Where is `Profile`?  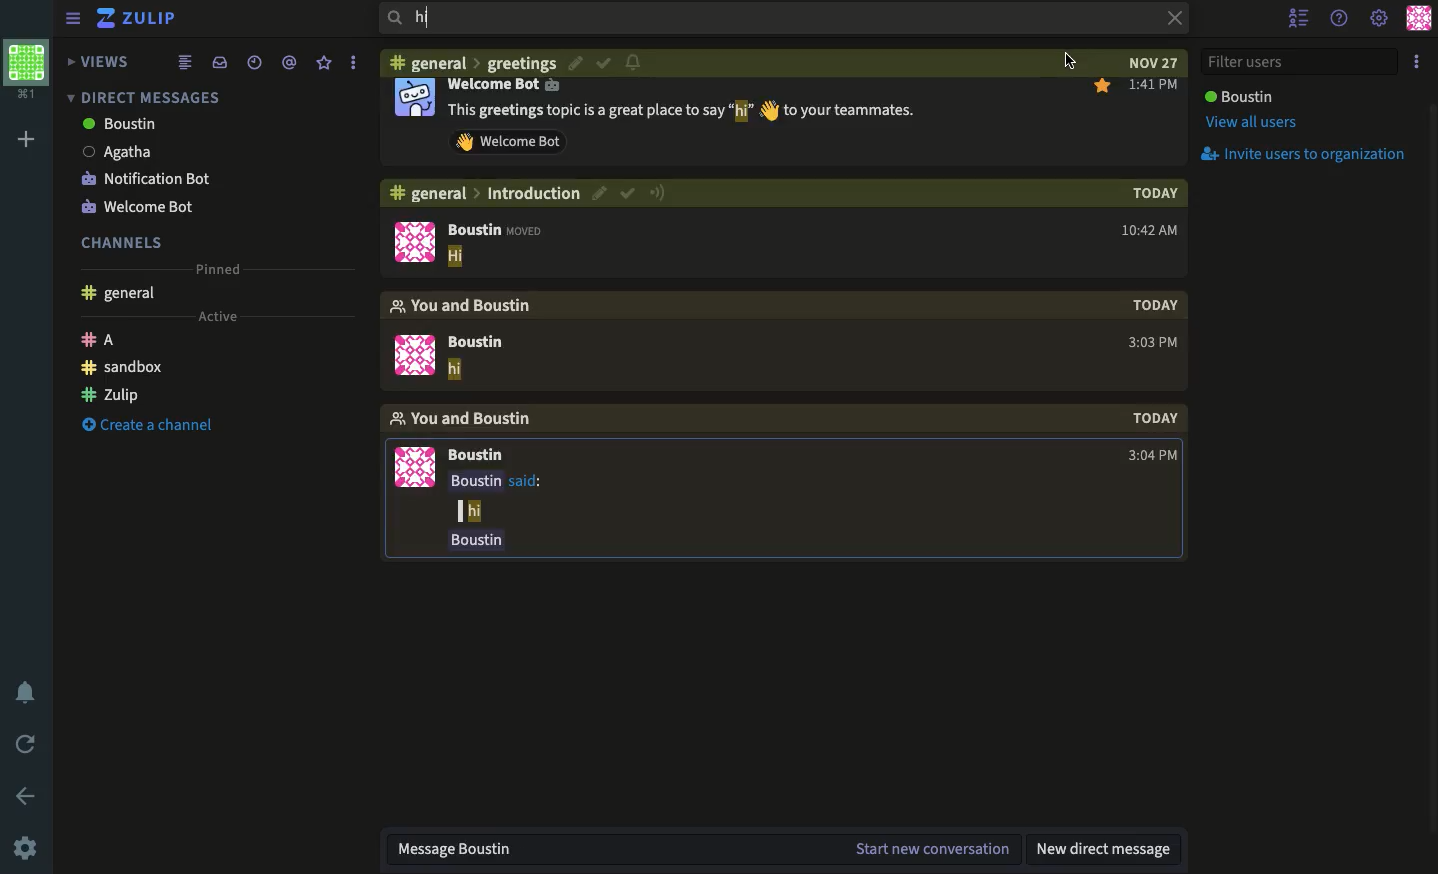 Profile is located at coordinates (27, 71).